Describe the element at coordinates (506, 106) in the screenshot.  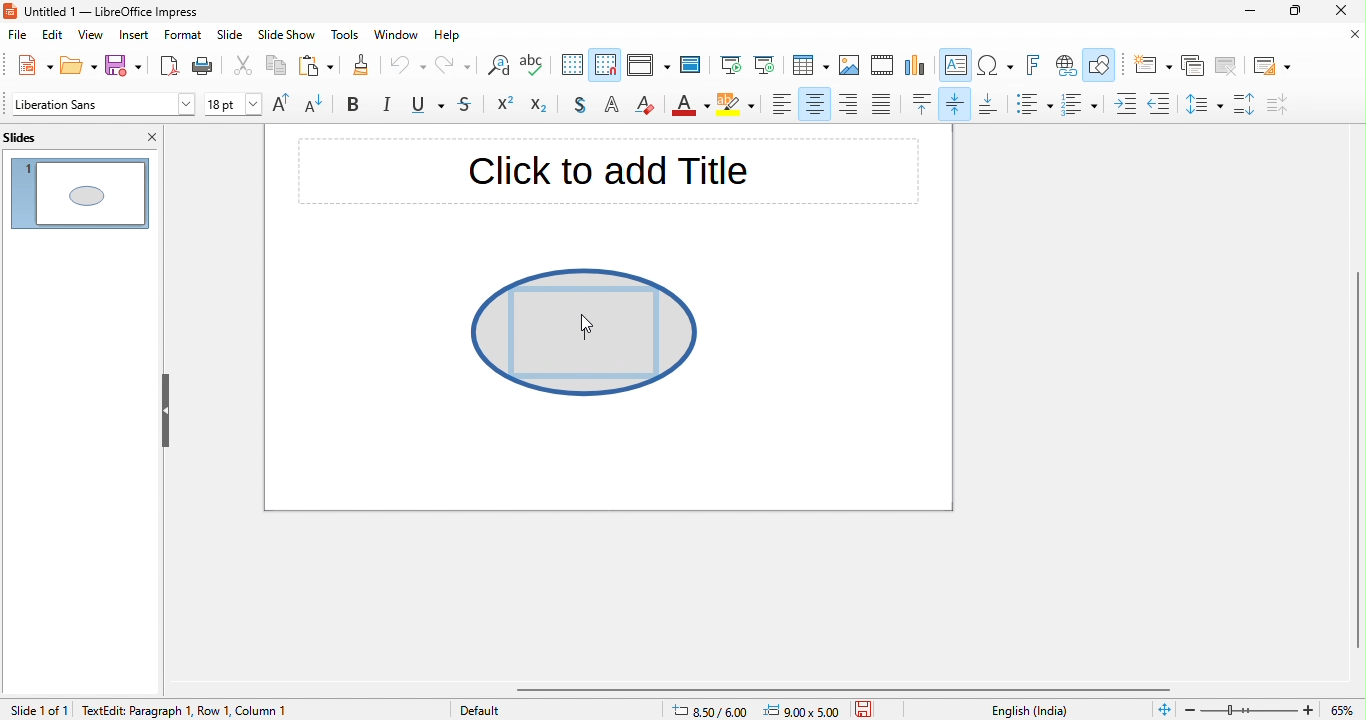
I see `superscript` at that location.